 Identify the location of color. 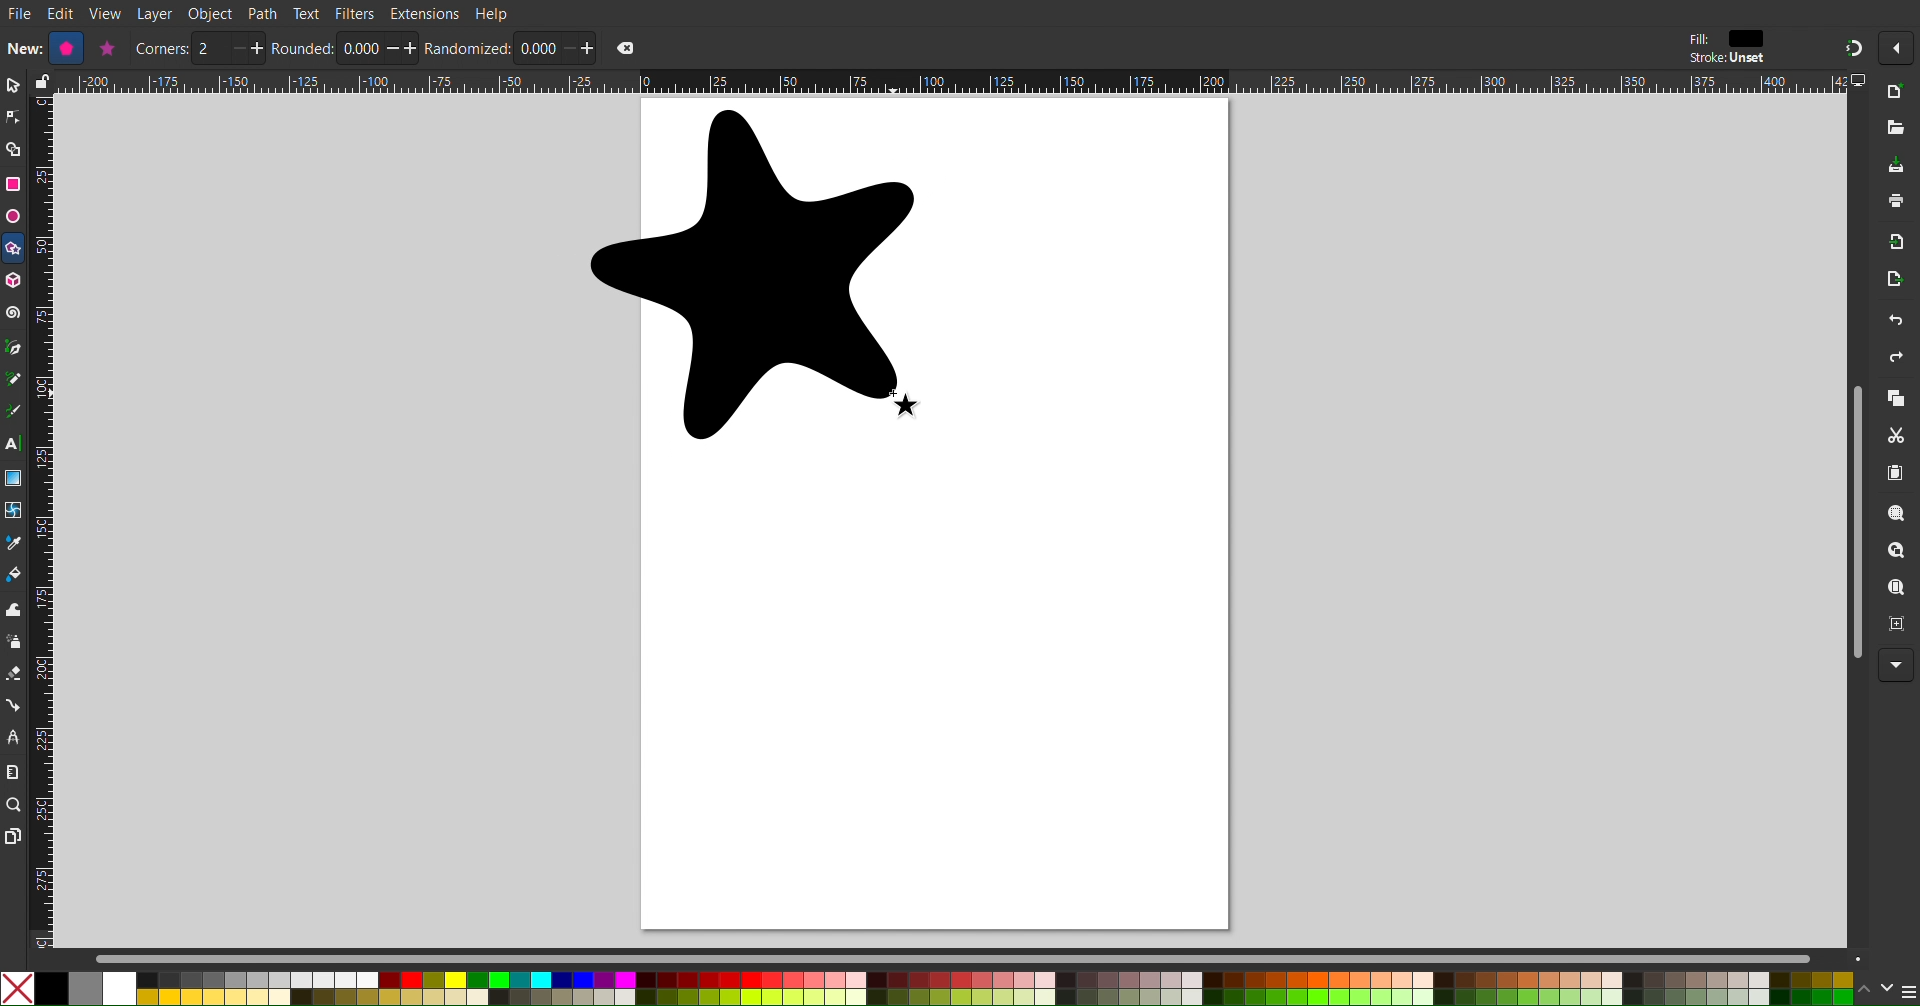
(1747, 38).